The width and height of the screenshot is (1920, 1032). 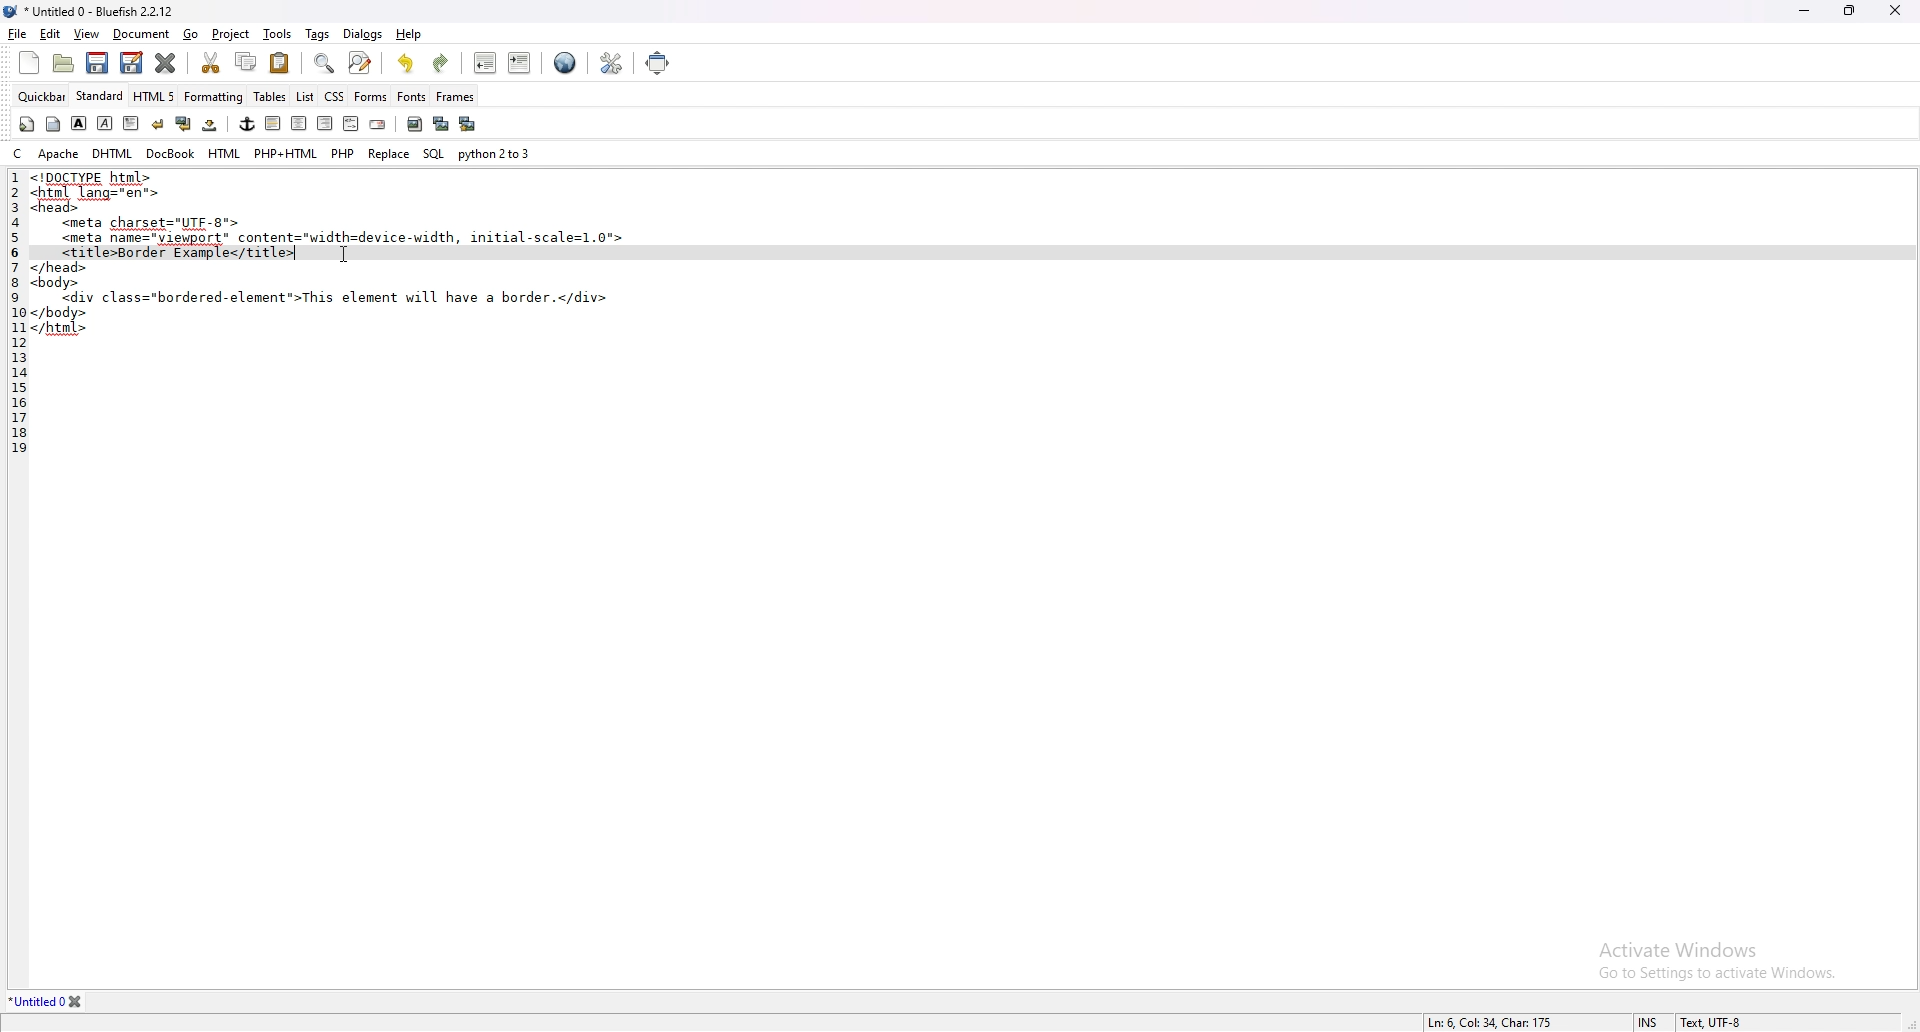 What do you see at coordinates (100, 13) in the screenshot?
I see `* Untitled 0 - Bluefish 2.2.12` at bounding box center [100, 13].